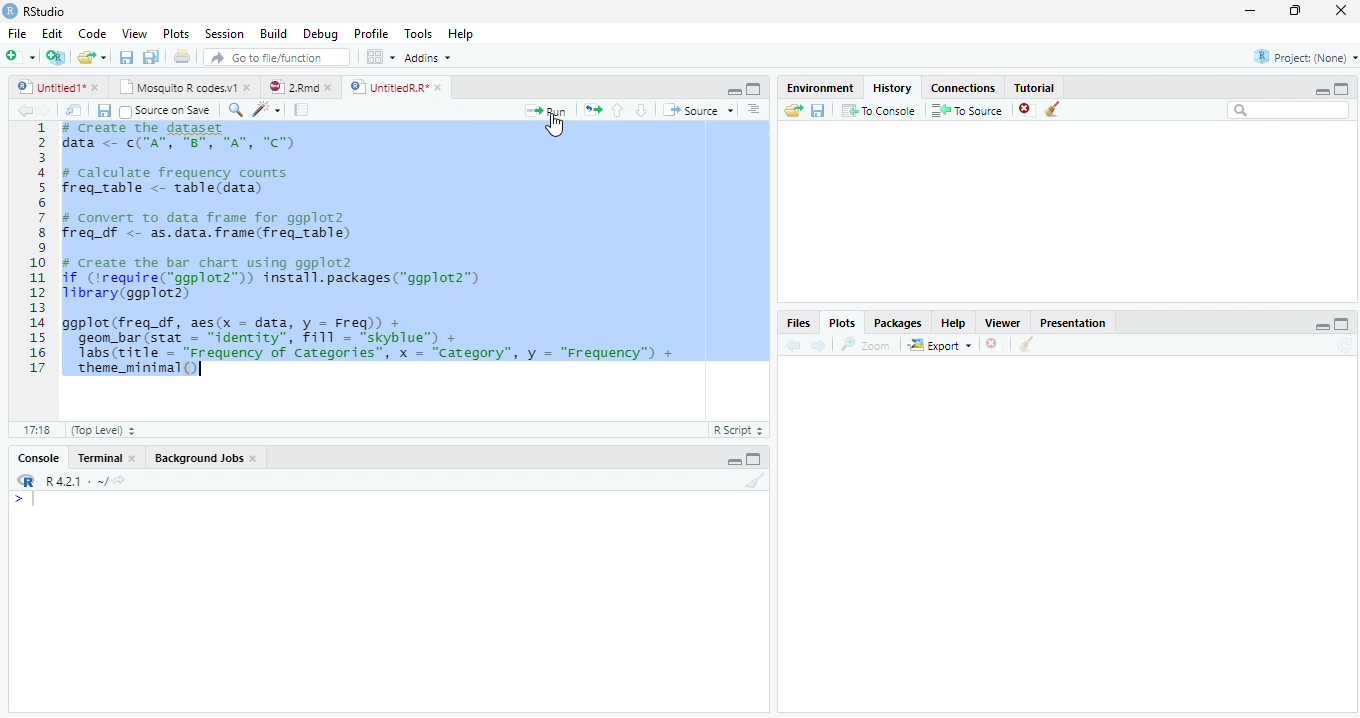  Describe the element at coordinates (20, 56) in the screenshot. I see `New file` at that location.